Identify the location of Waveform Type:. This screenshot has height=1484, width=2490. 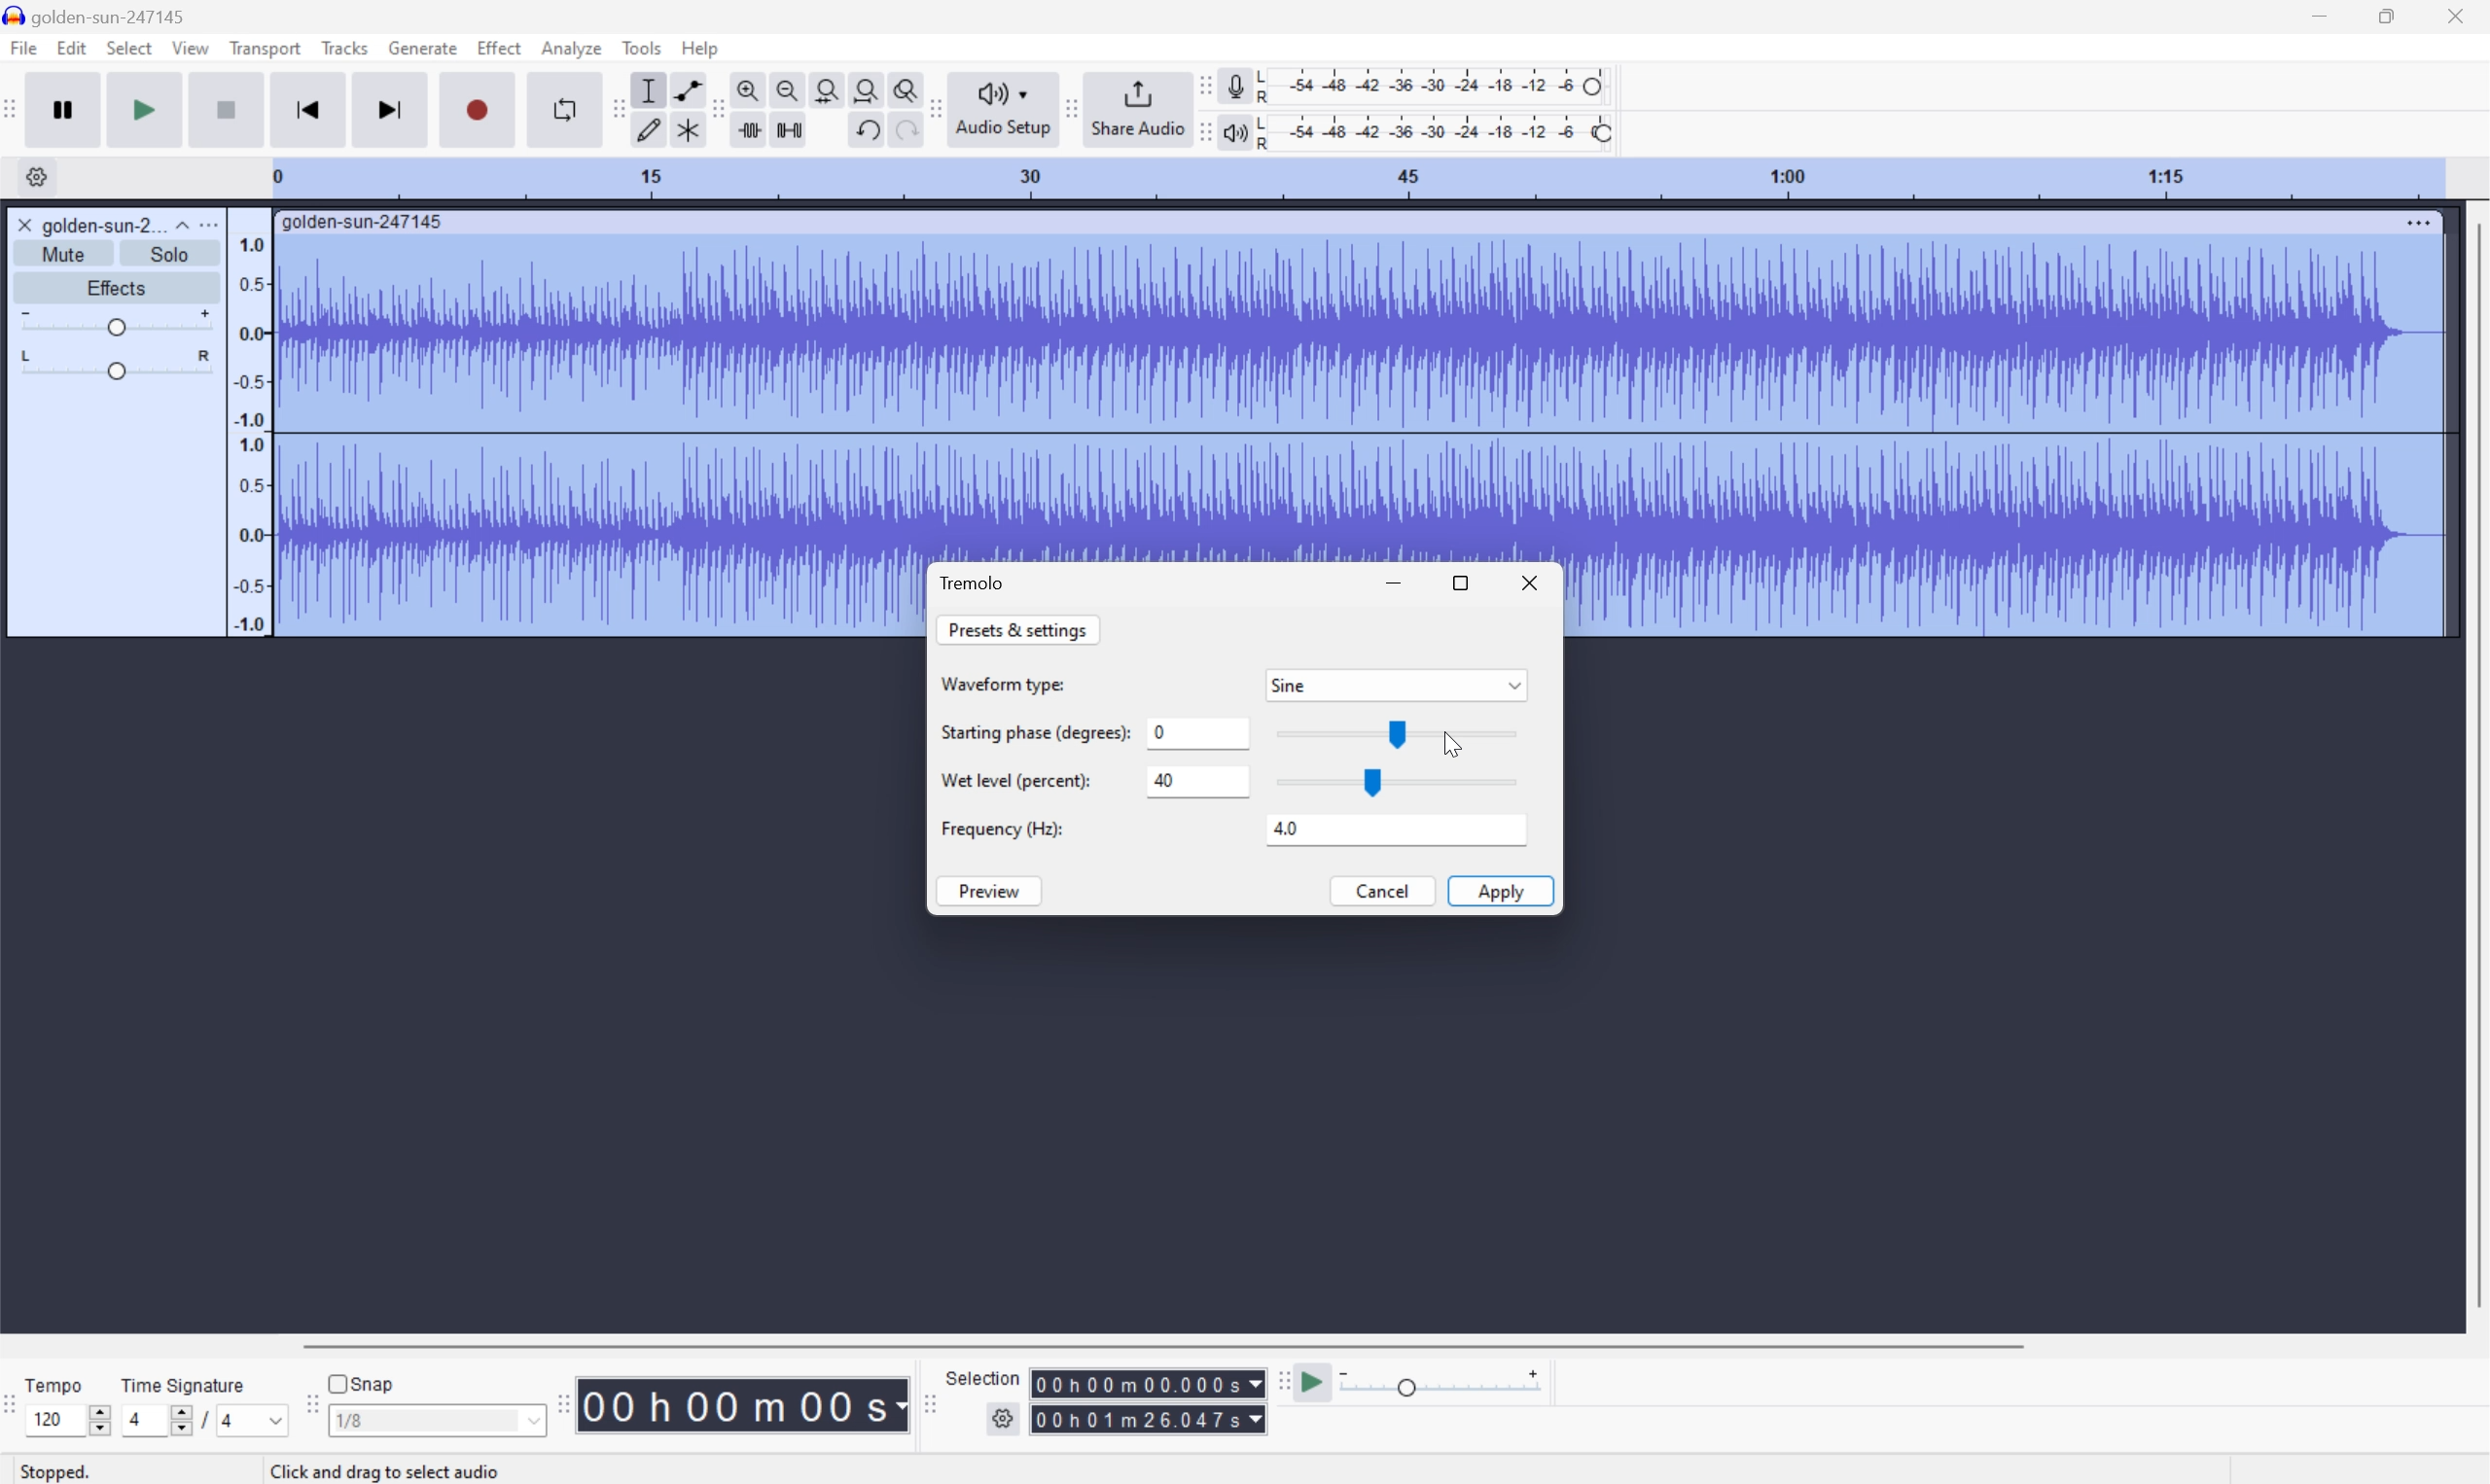
(1009, 684).